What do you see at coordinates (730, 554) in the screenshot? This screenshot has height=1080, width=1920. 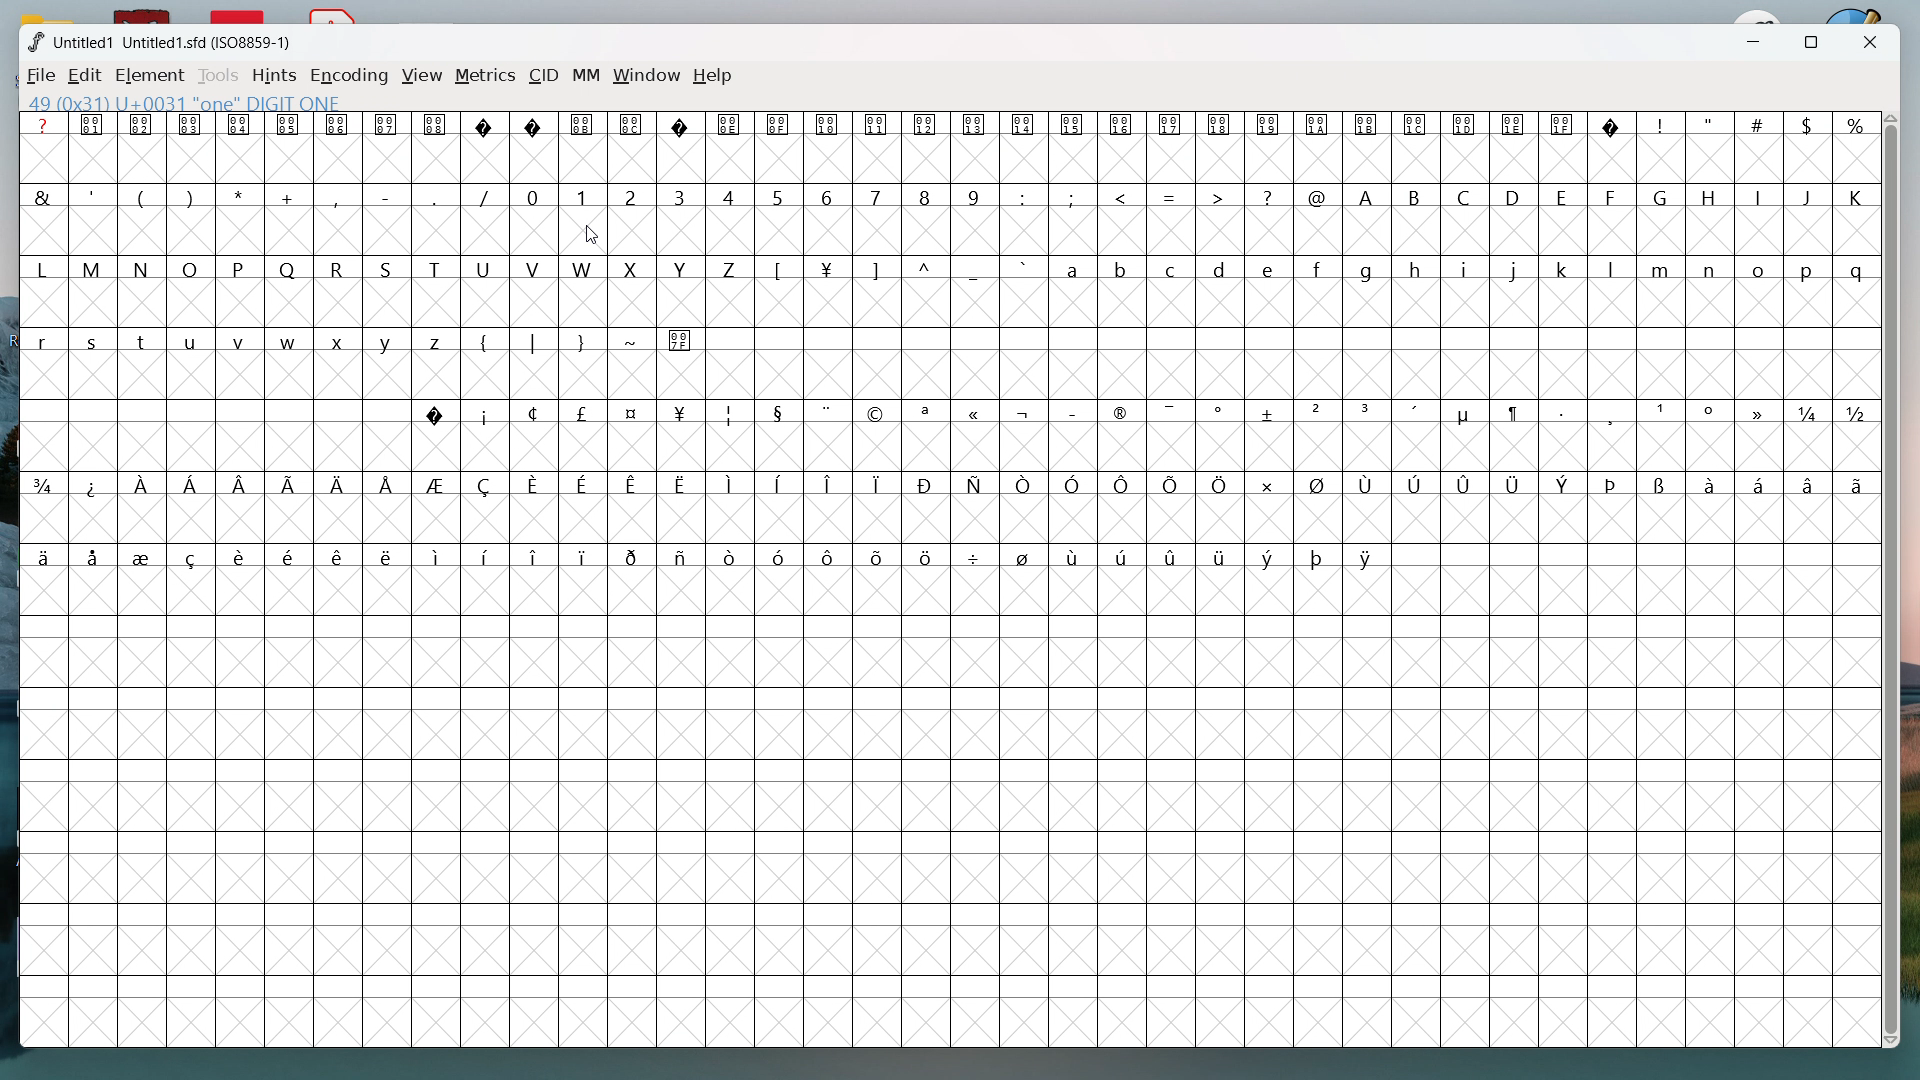 I see `symbol` at bounding box center [730, 554].